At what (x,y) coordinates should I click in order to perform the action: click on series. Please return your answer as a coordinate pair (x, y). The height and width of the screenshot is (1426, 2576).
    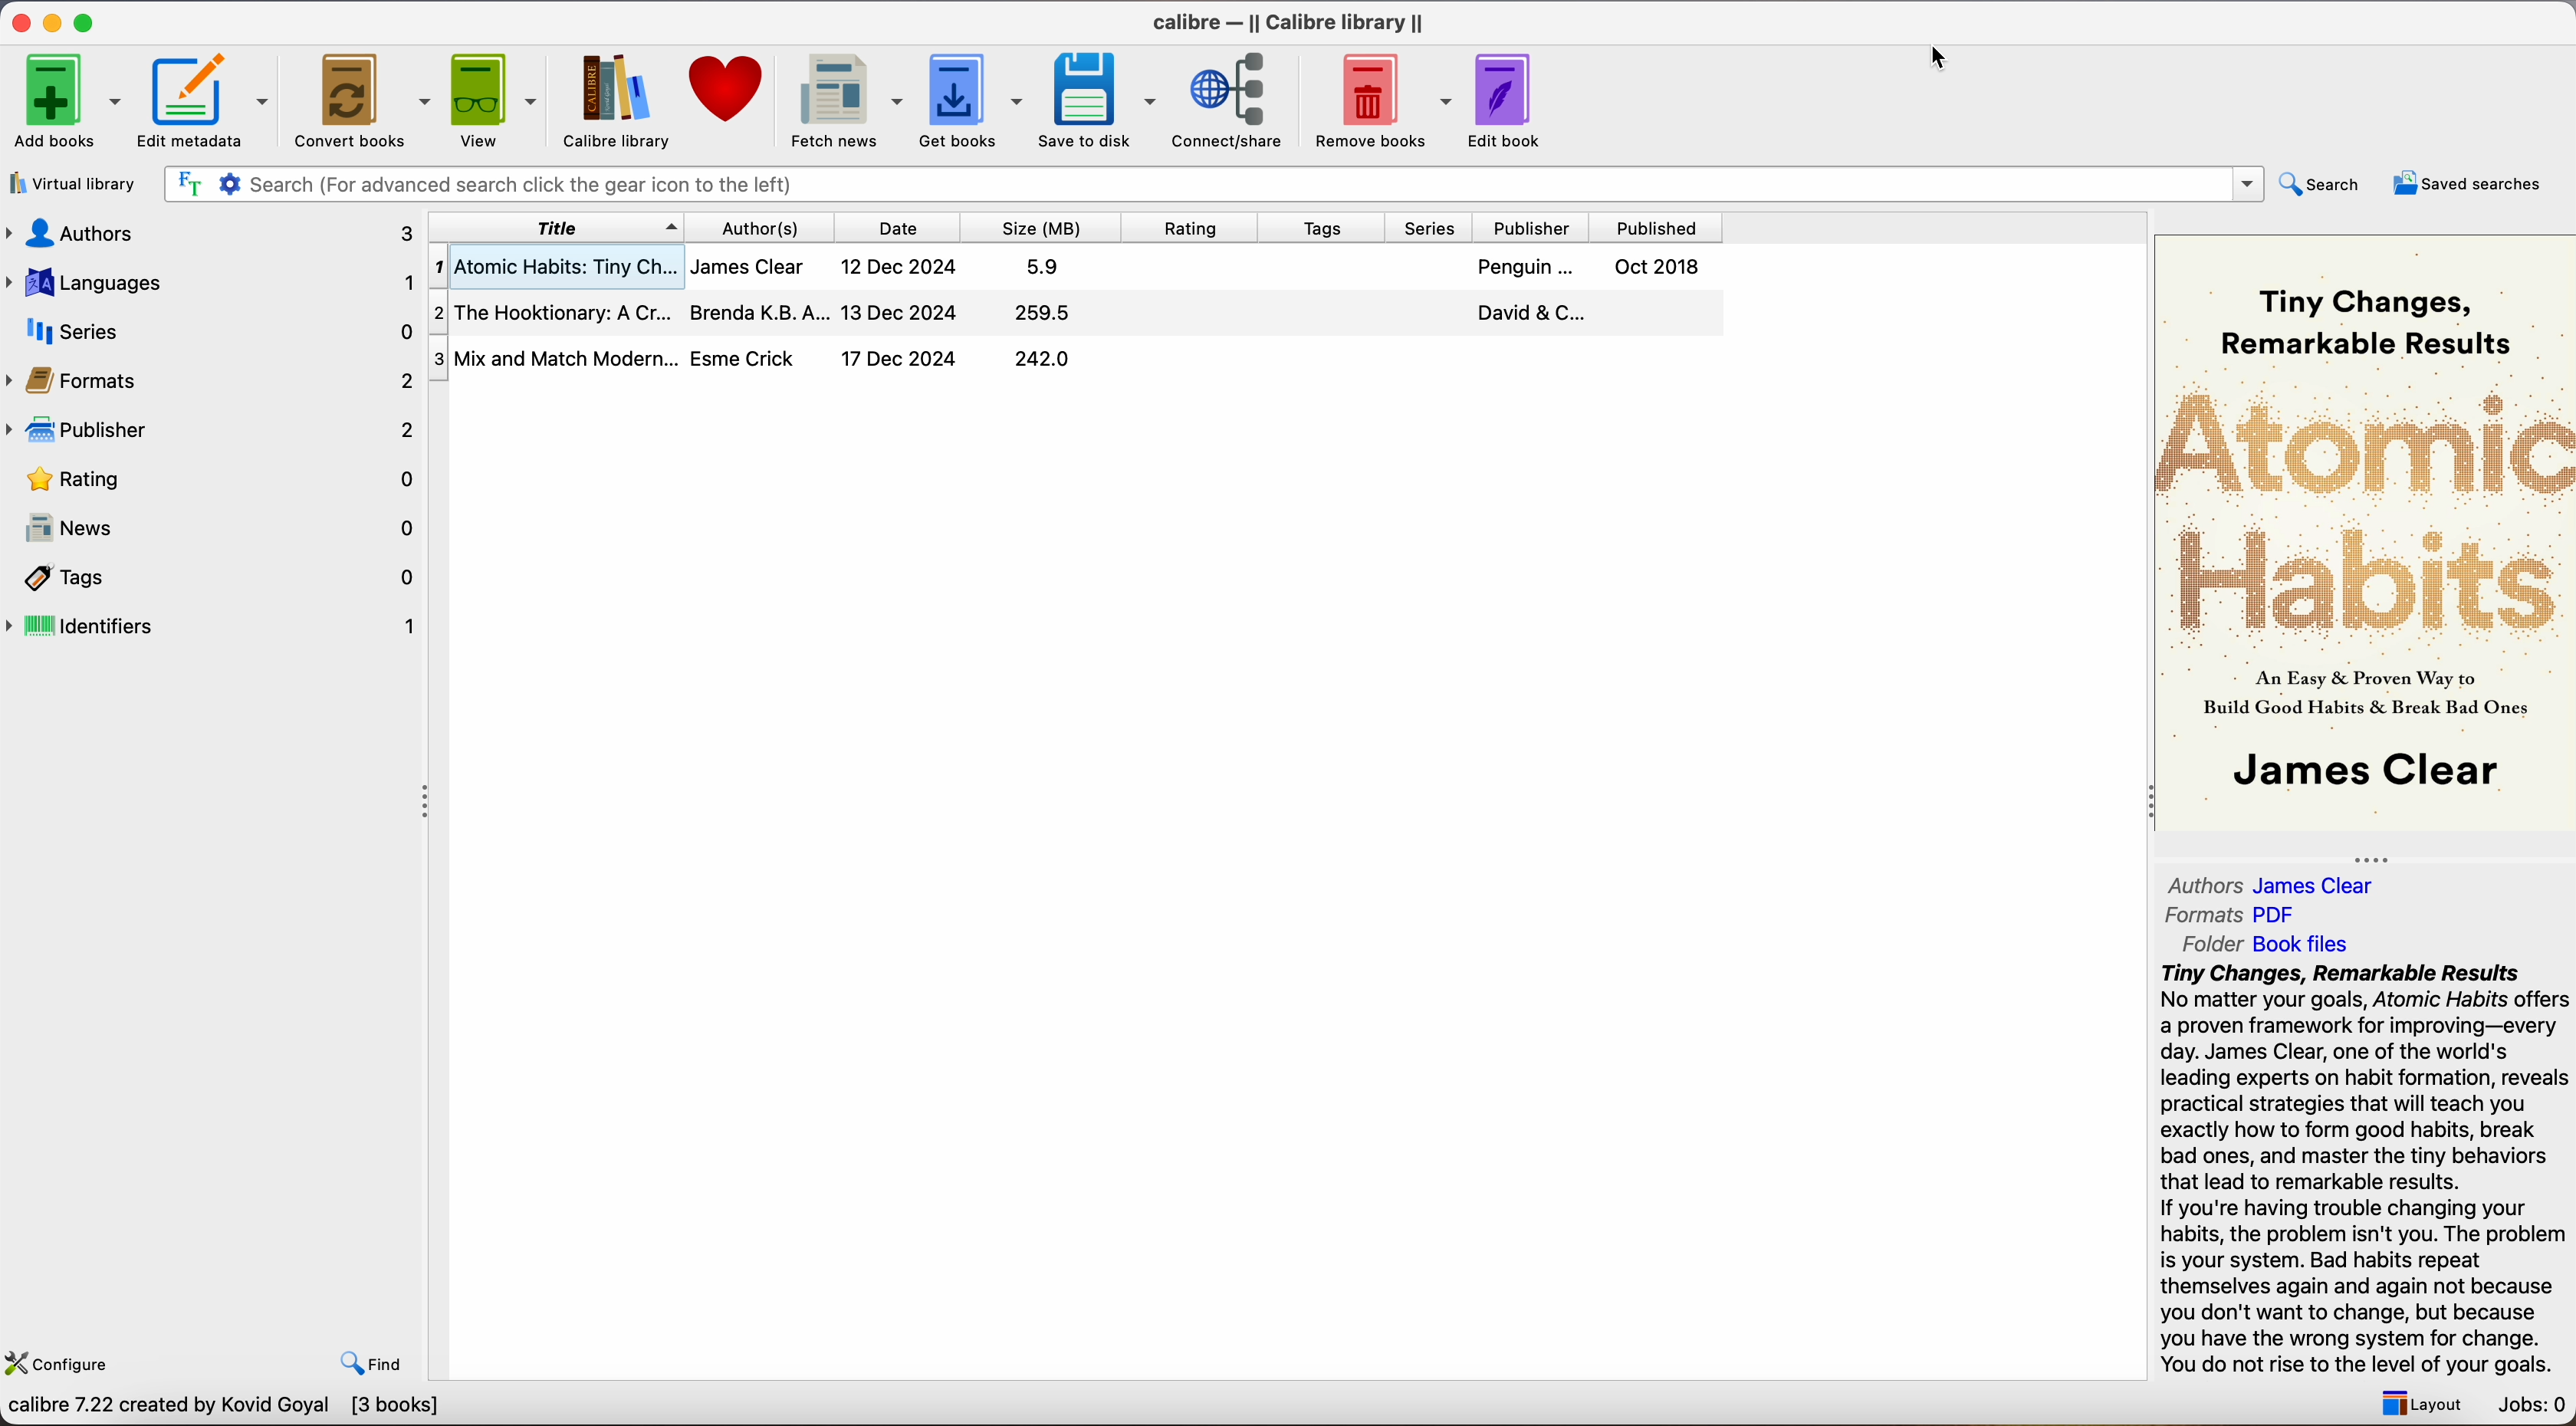
    Looking at the image, I should click on (213, 331).